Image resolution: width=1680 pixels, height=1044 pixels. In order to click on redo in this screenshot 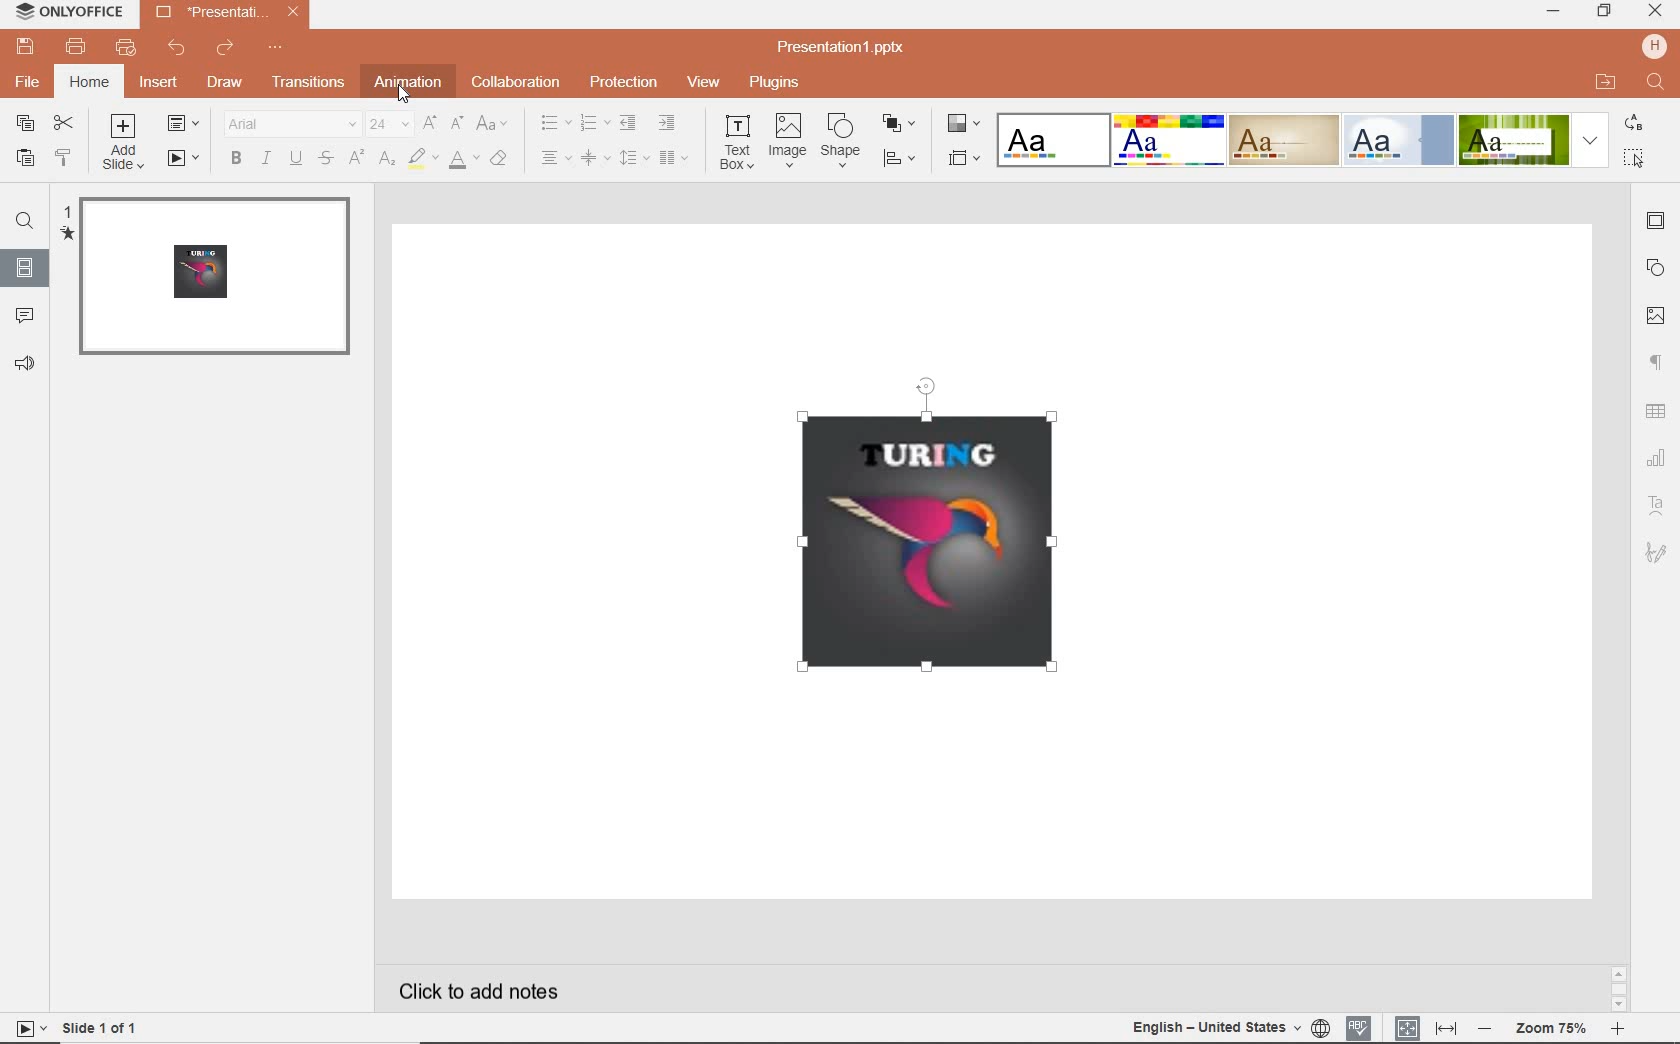, I will do `click(223, 48)`.